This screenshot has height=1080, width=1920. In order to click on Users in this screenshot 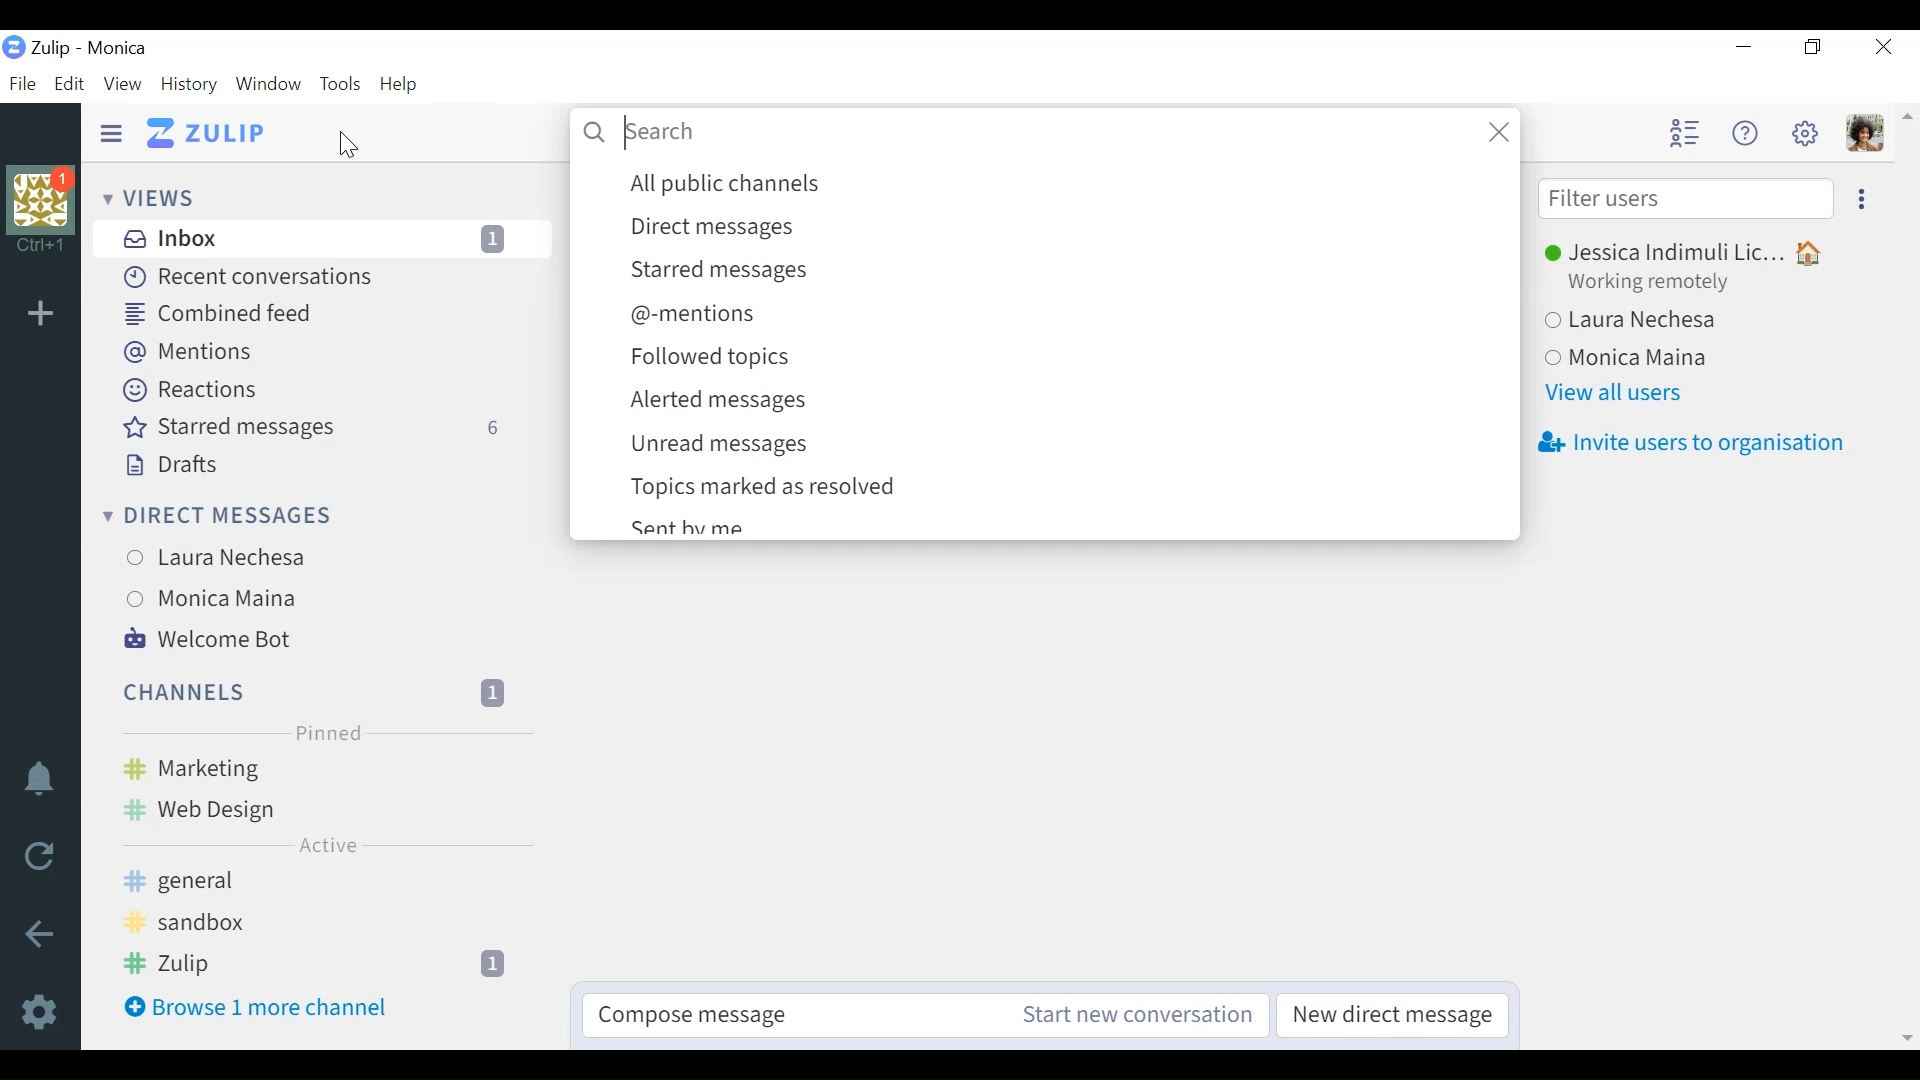, I will do `click(238, 561)`.